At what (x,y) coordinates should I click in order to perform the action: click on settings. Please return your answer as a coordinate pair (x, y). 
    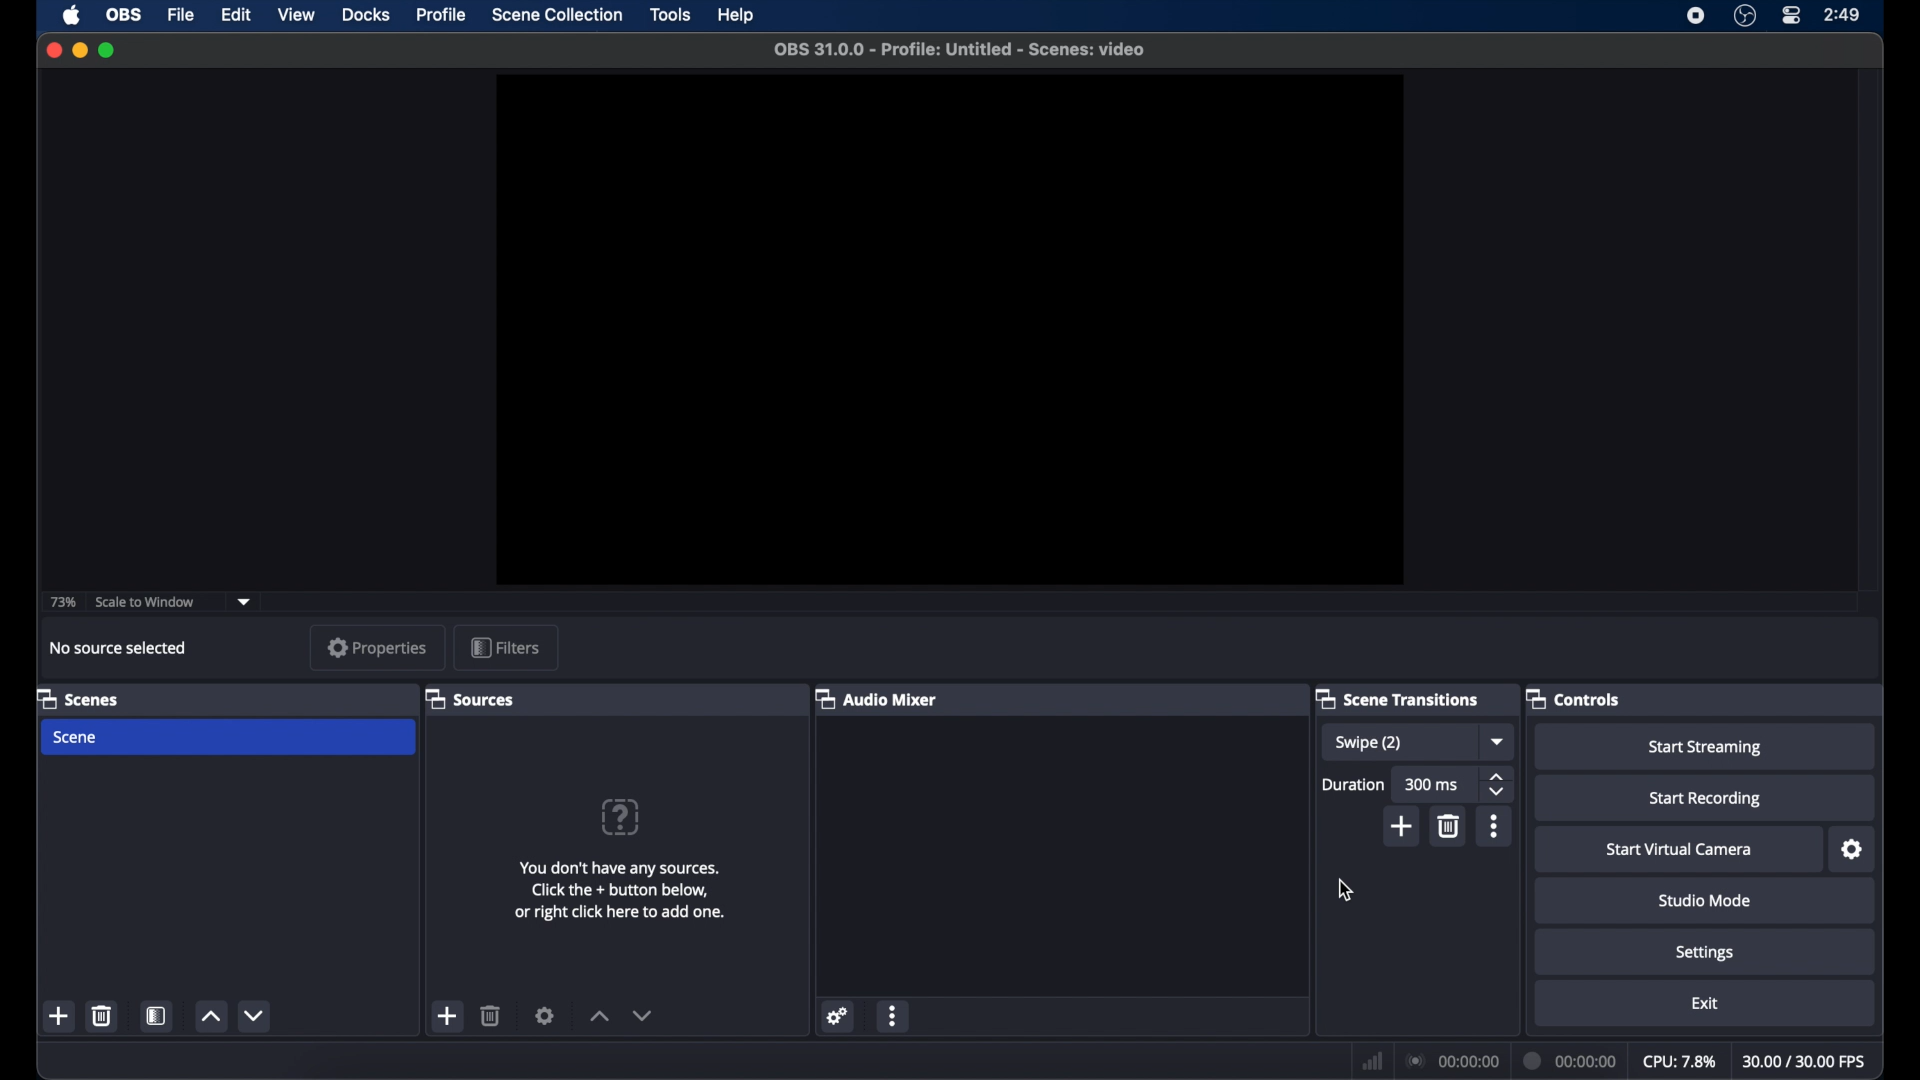
    Looking at the image, I should click on (1854, 850).